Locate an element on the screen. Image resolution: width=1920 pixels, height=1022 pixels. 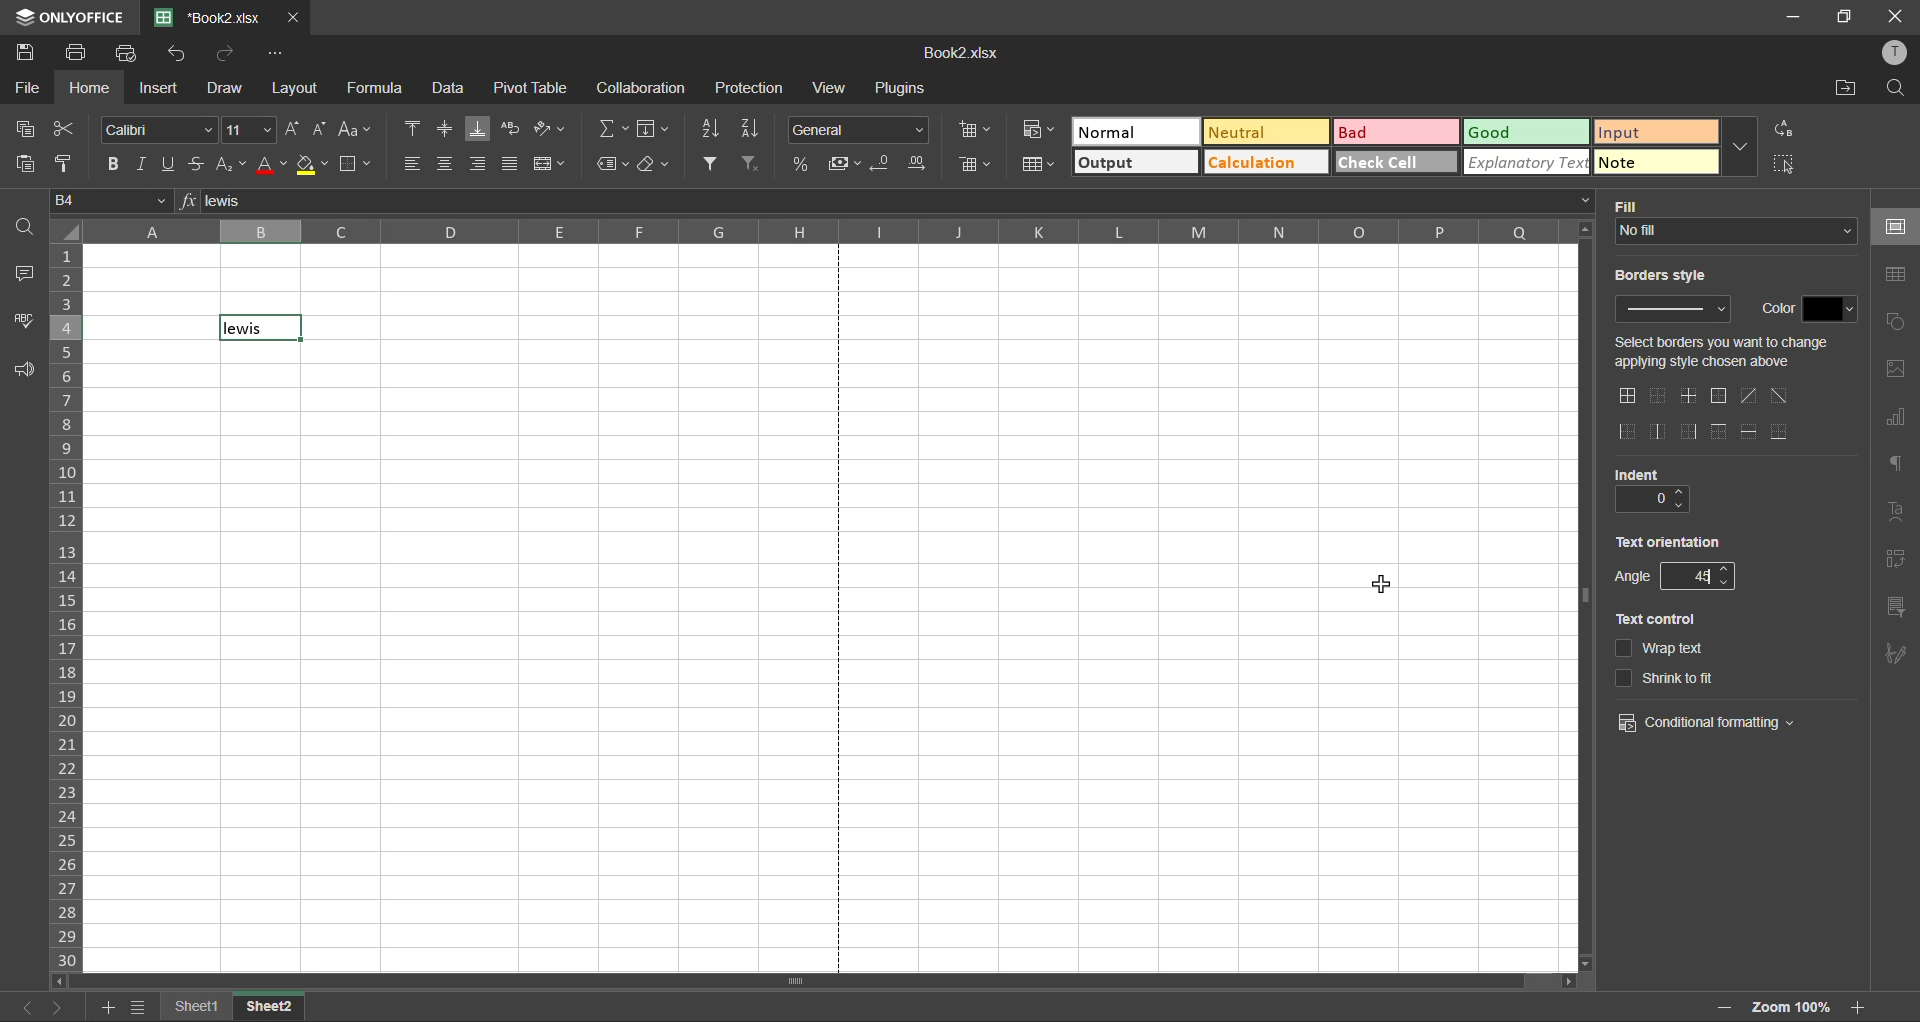
delete cells is located at coordinates (975, 166).